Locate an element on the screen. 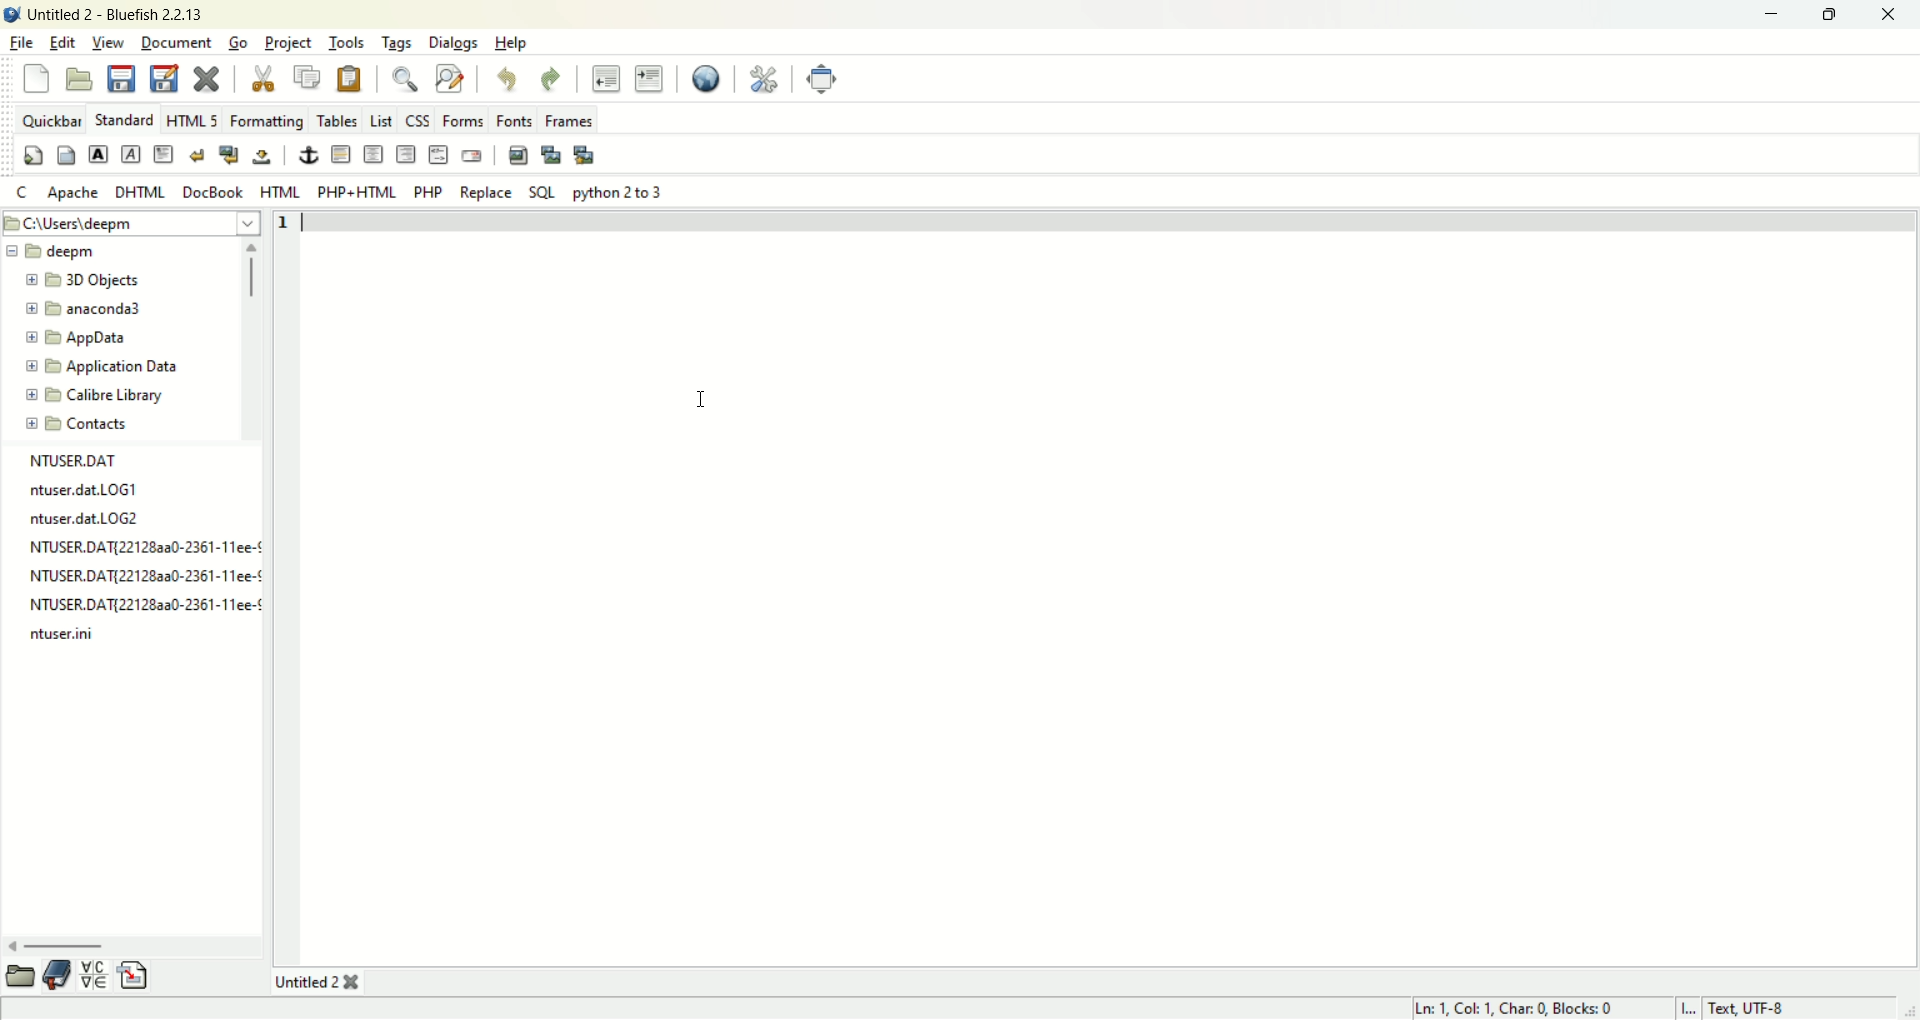 This screenshot has width=1920, height=1020. quick start is located at coordinates (31, 155).